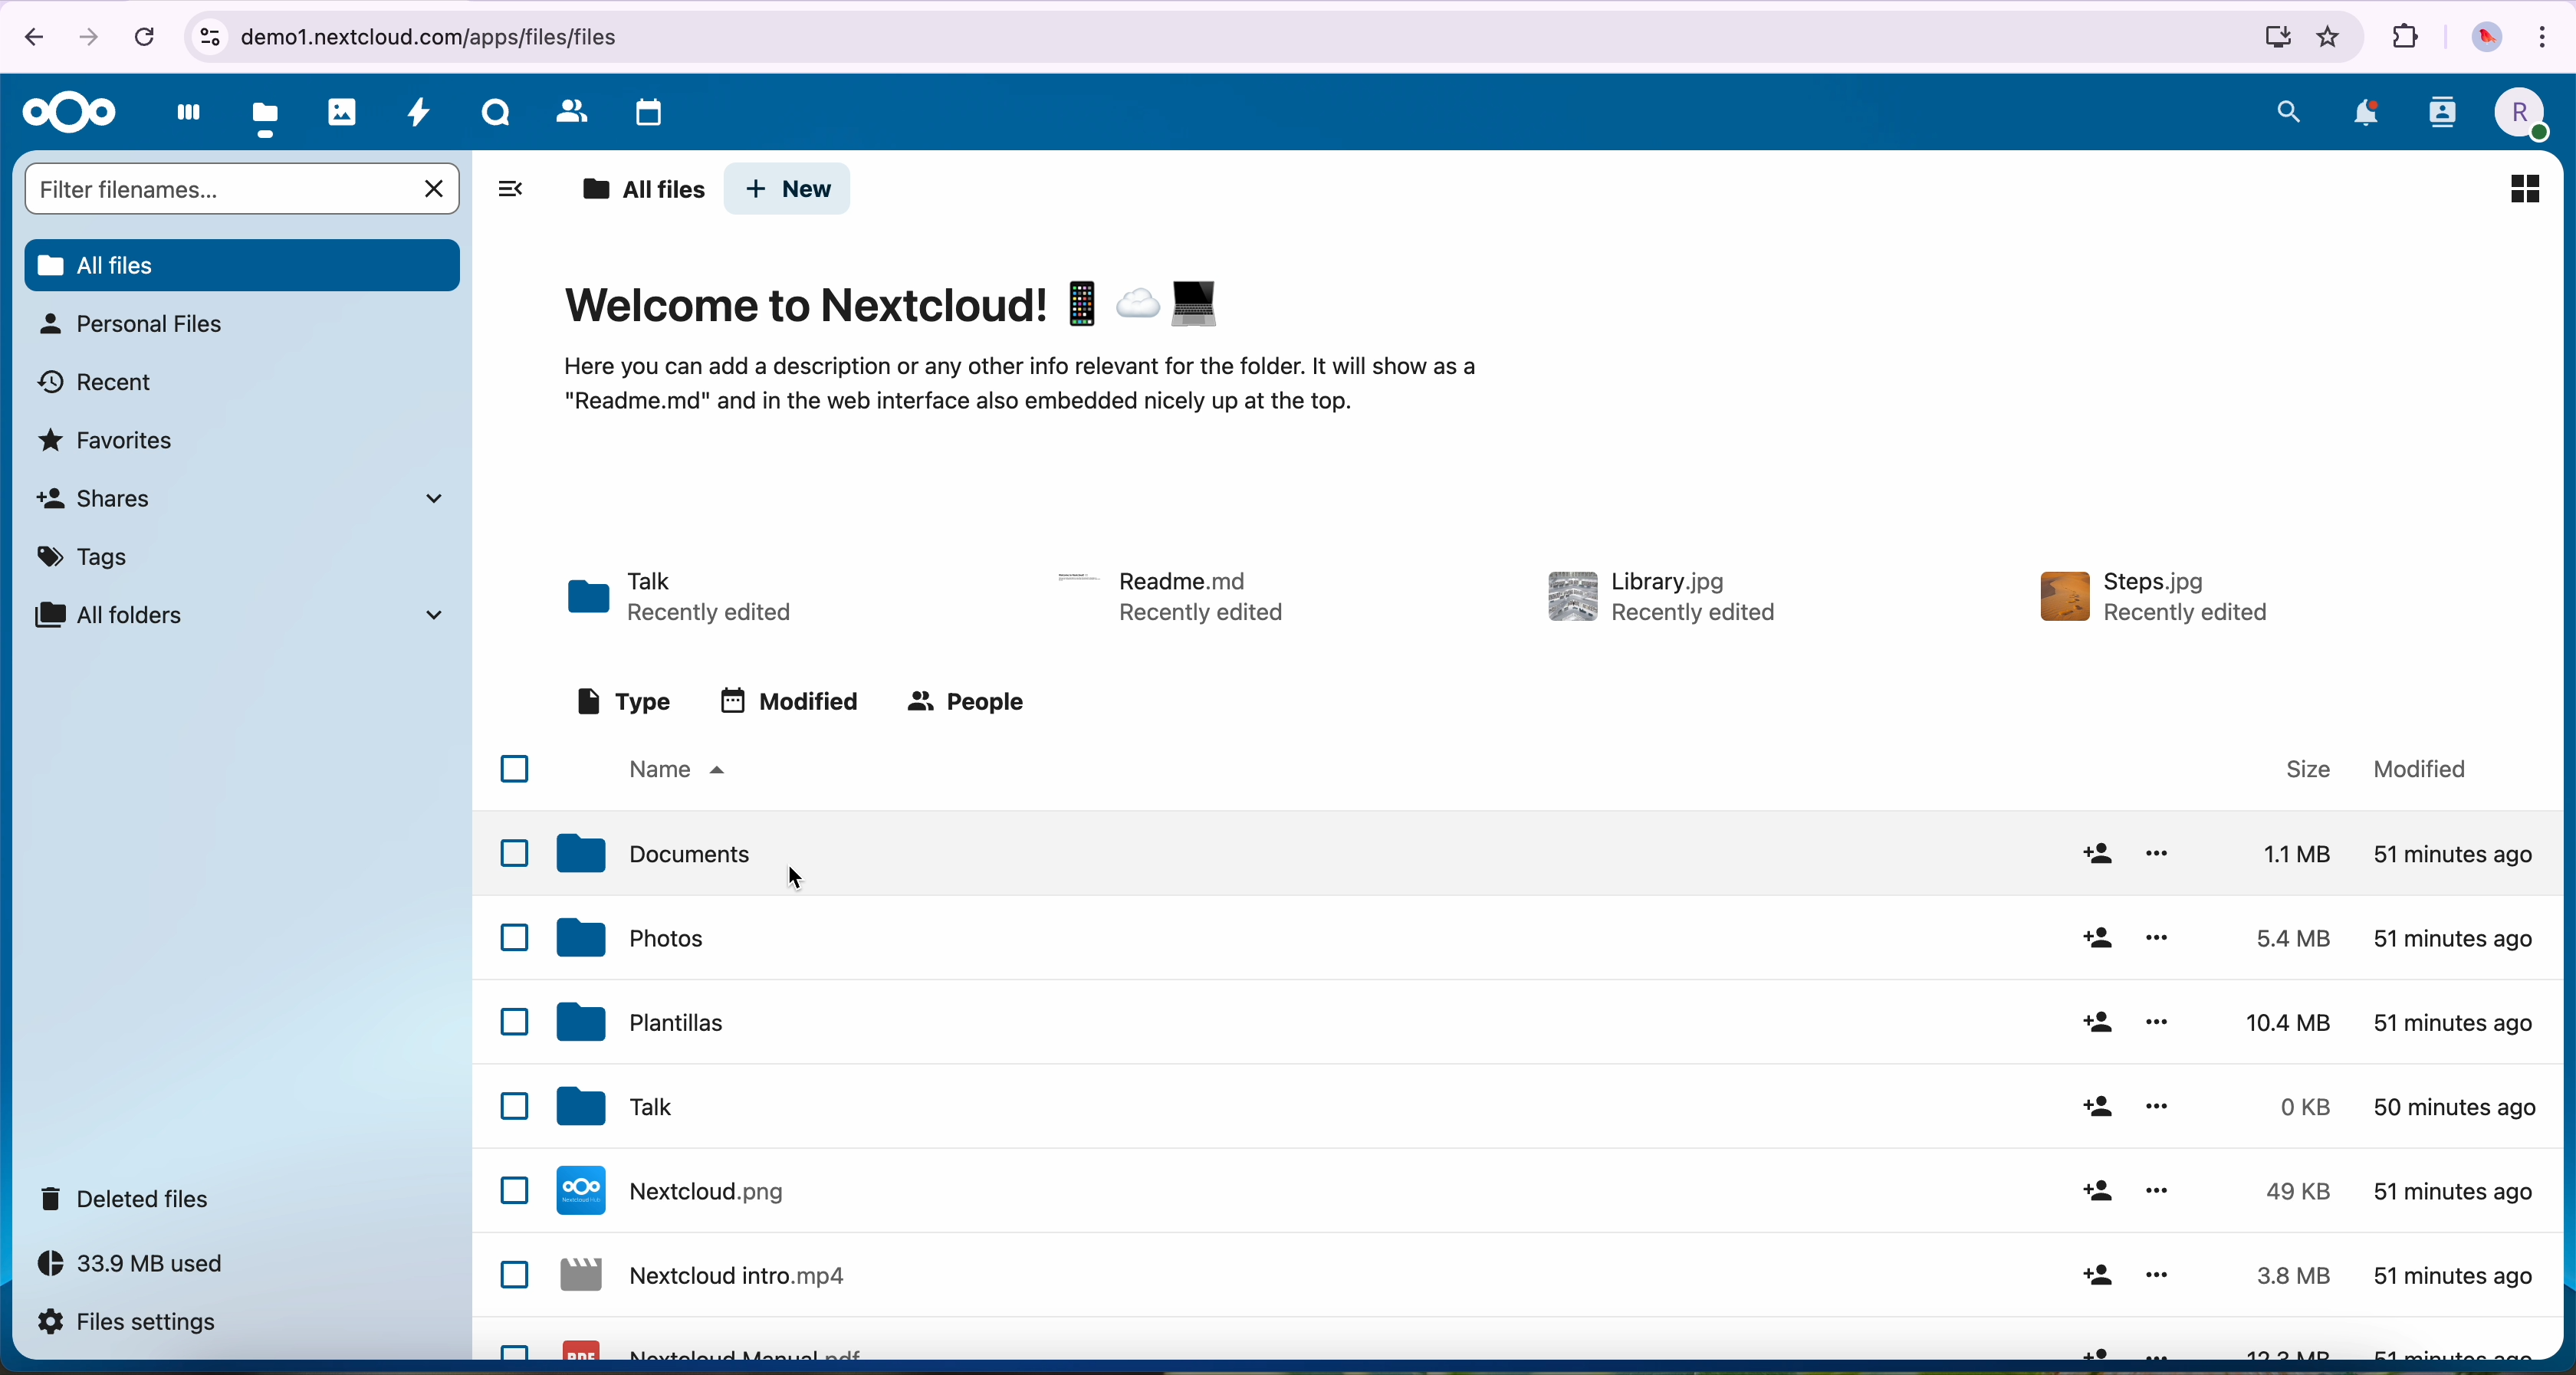 The width and height of the screenshot is (2576, 1375). What do you see at coordinates (513, 1020) in the screenshot?
I see `checkbox` at bounding box center [513, 1020].